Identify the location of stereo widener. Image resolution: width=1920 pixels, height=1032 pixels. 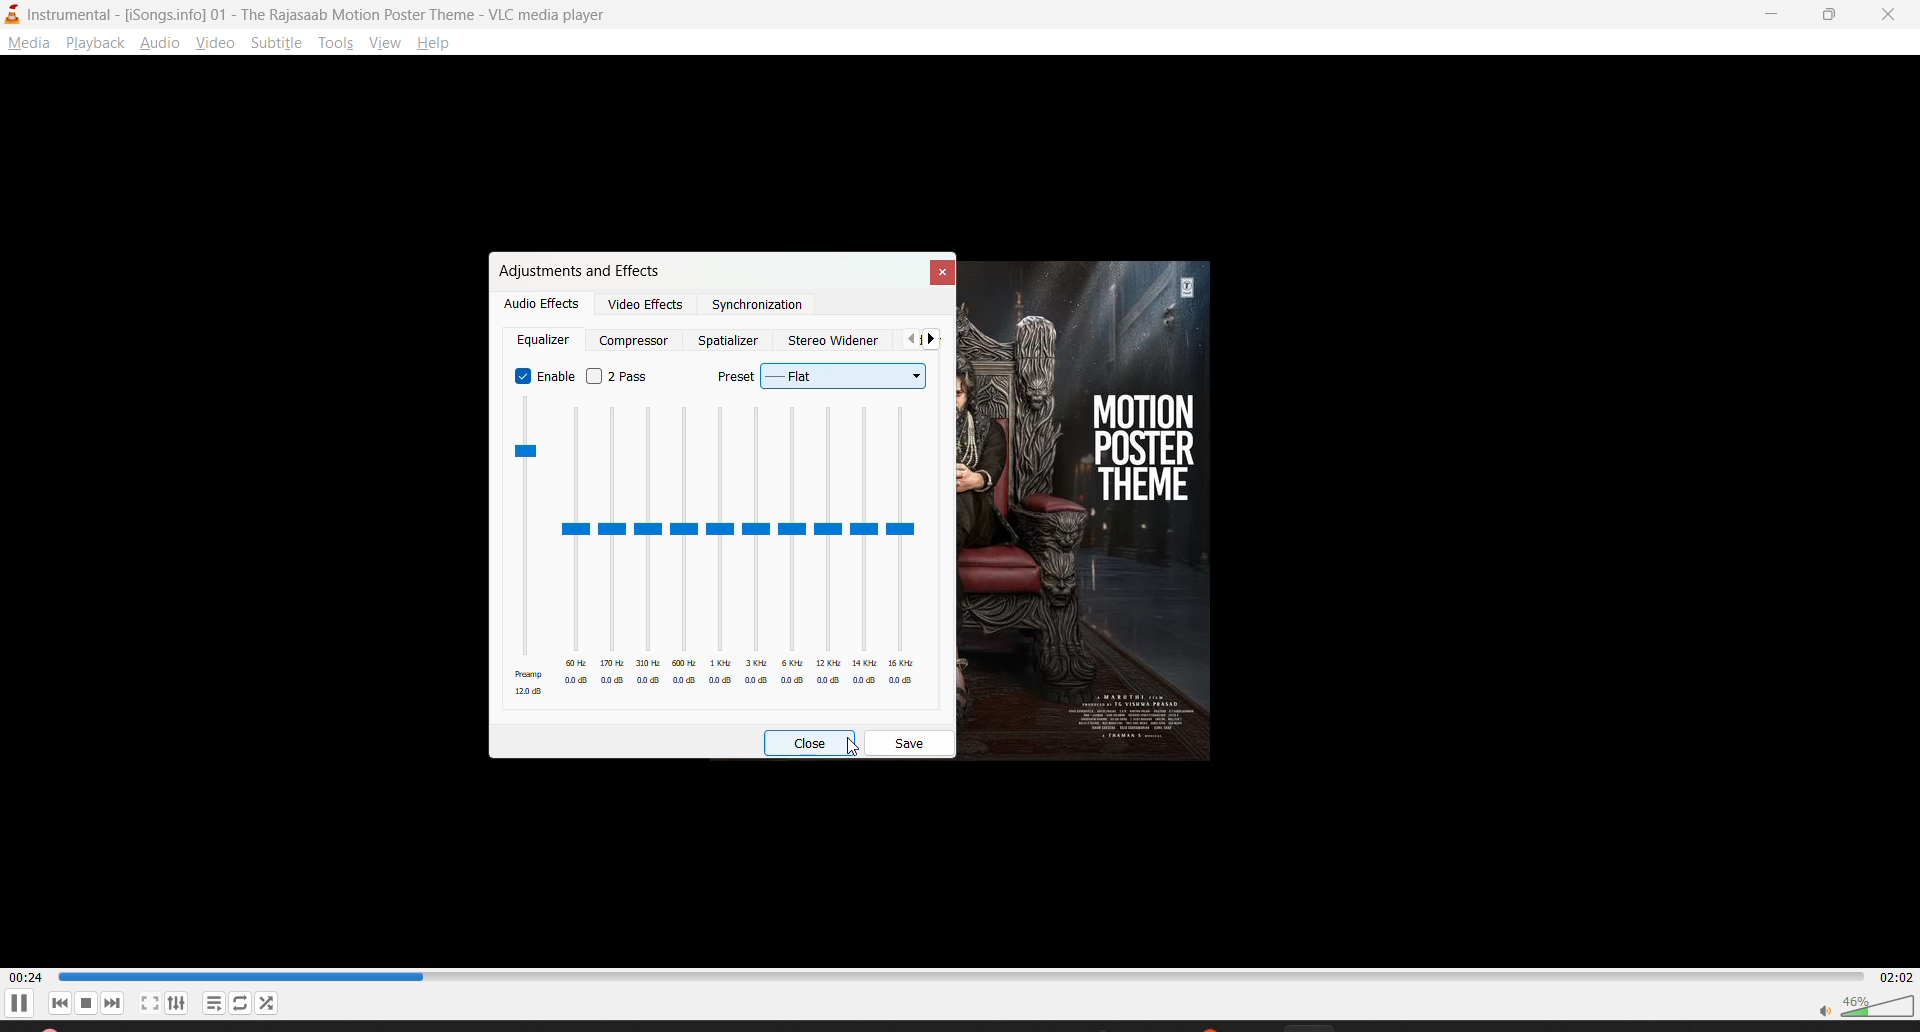
(838, 337).